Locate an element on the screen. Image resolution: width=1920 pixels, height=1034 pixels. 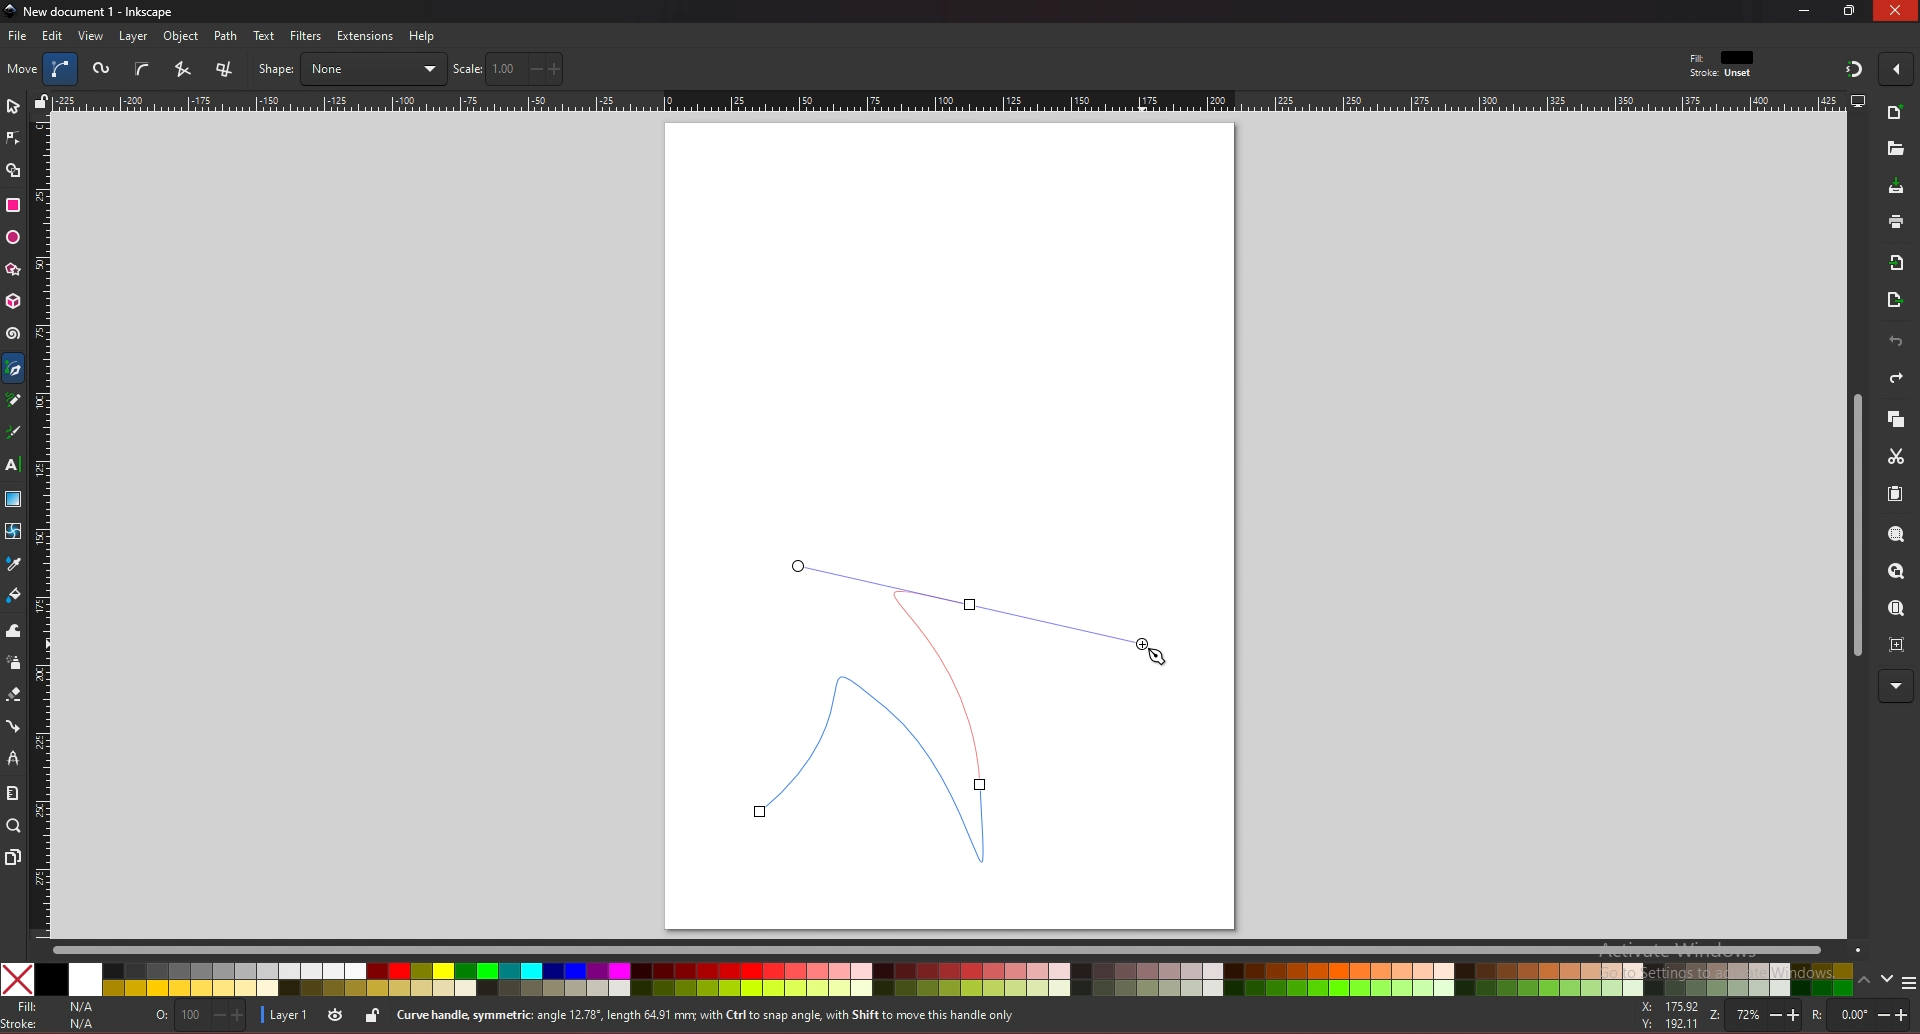
edit is located at coordinates (54, 35).